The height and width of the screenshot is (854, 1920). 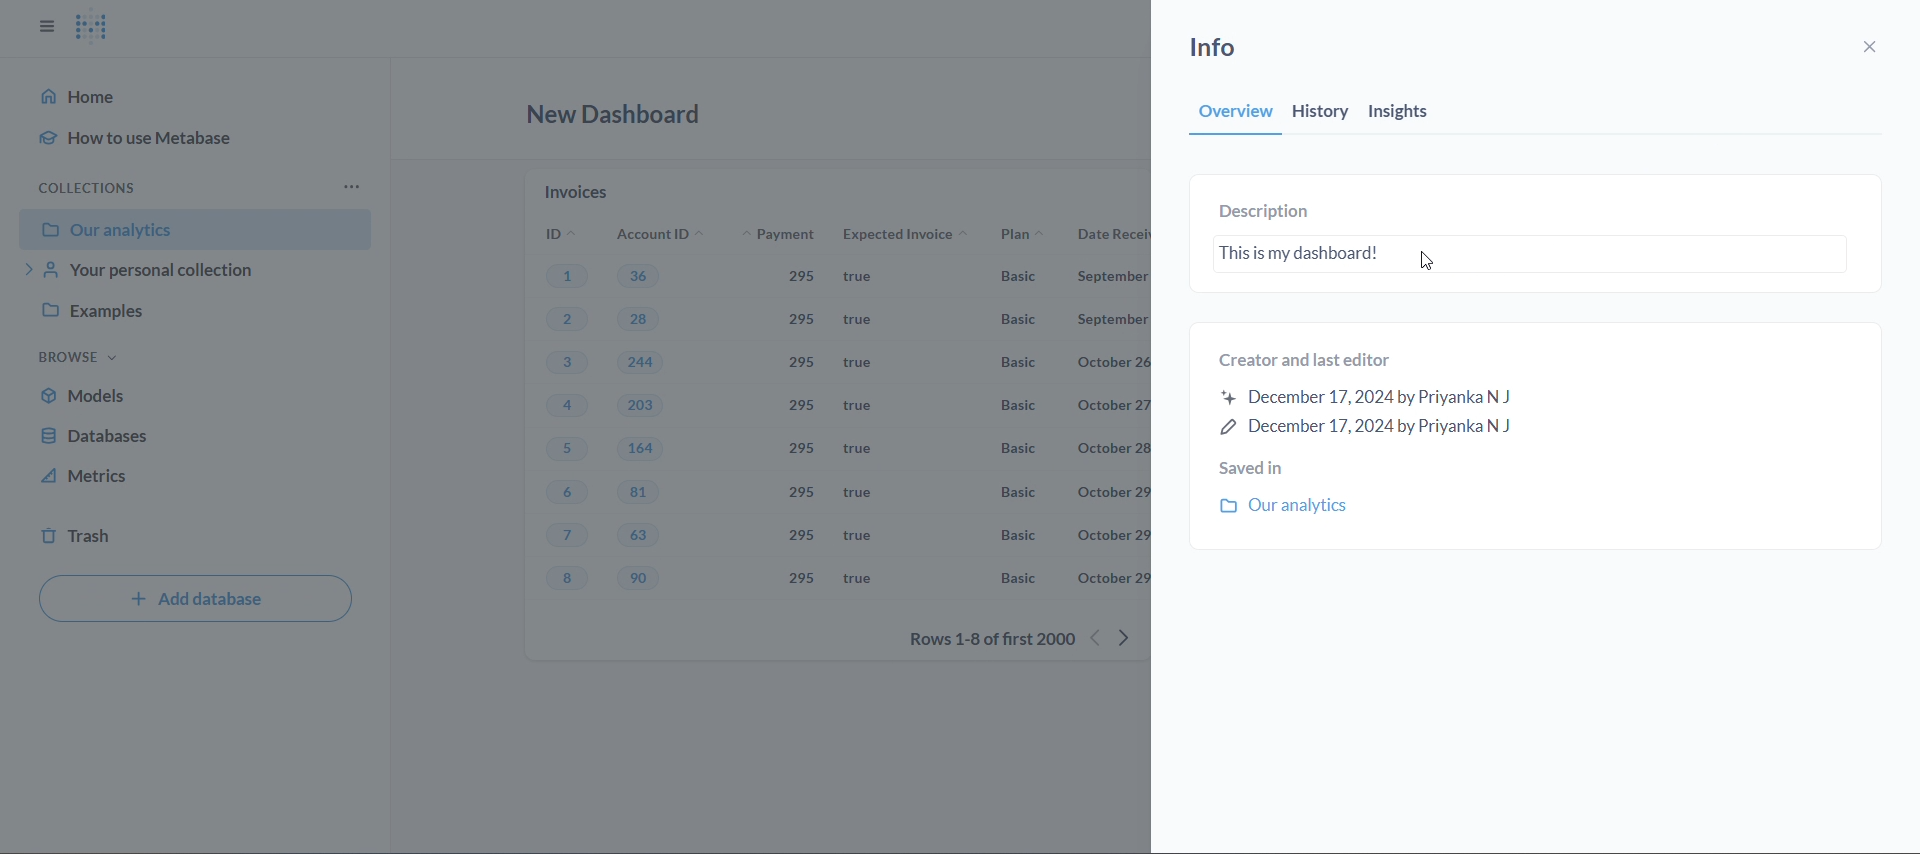 What do you see at coordinates (157, 133) in the screenshot?
I see `how to use metabase` at bounding box center [157, 133].